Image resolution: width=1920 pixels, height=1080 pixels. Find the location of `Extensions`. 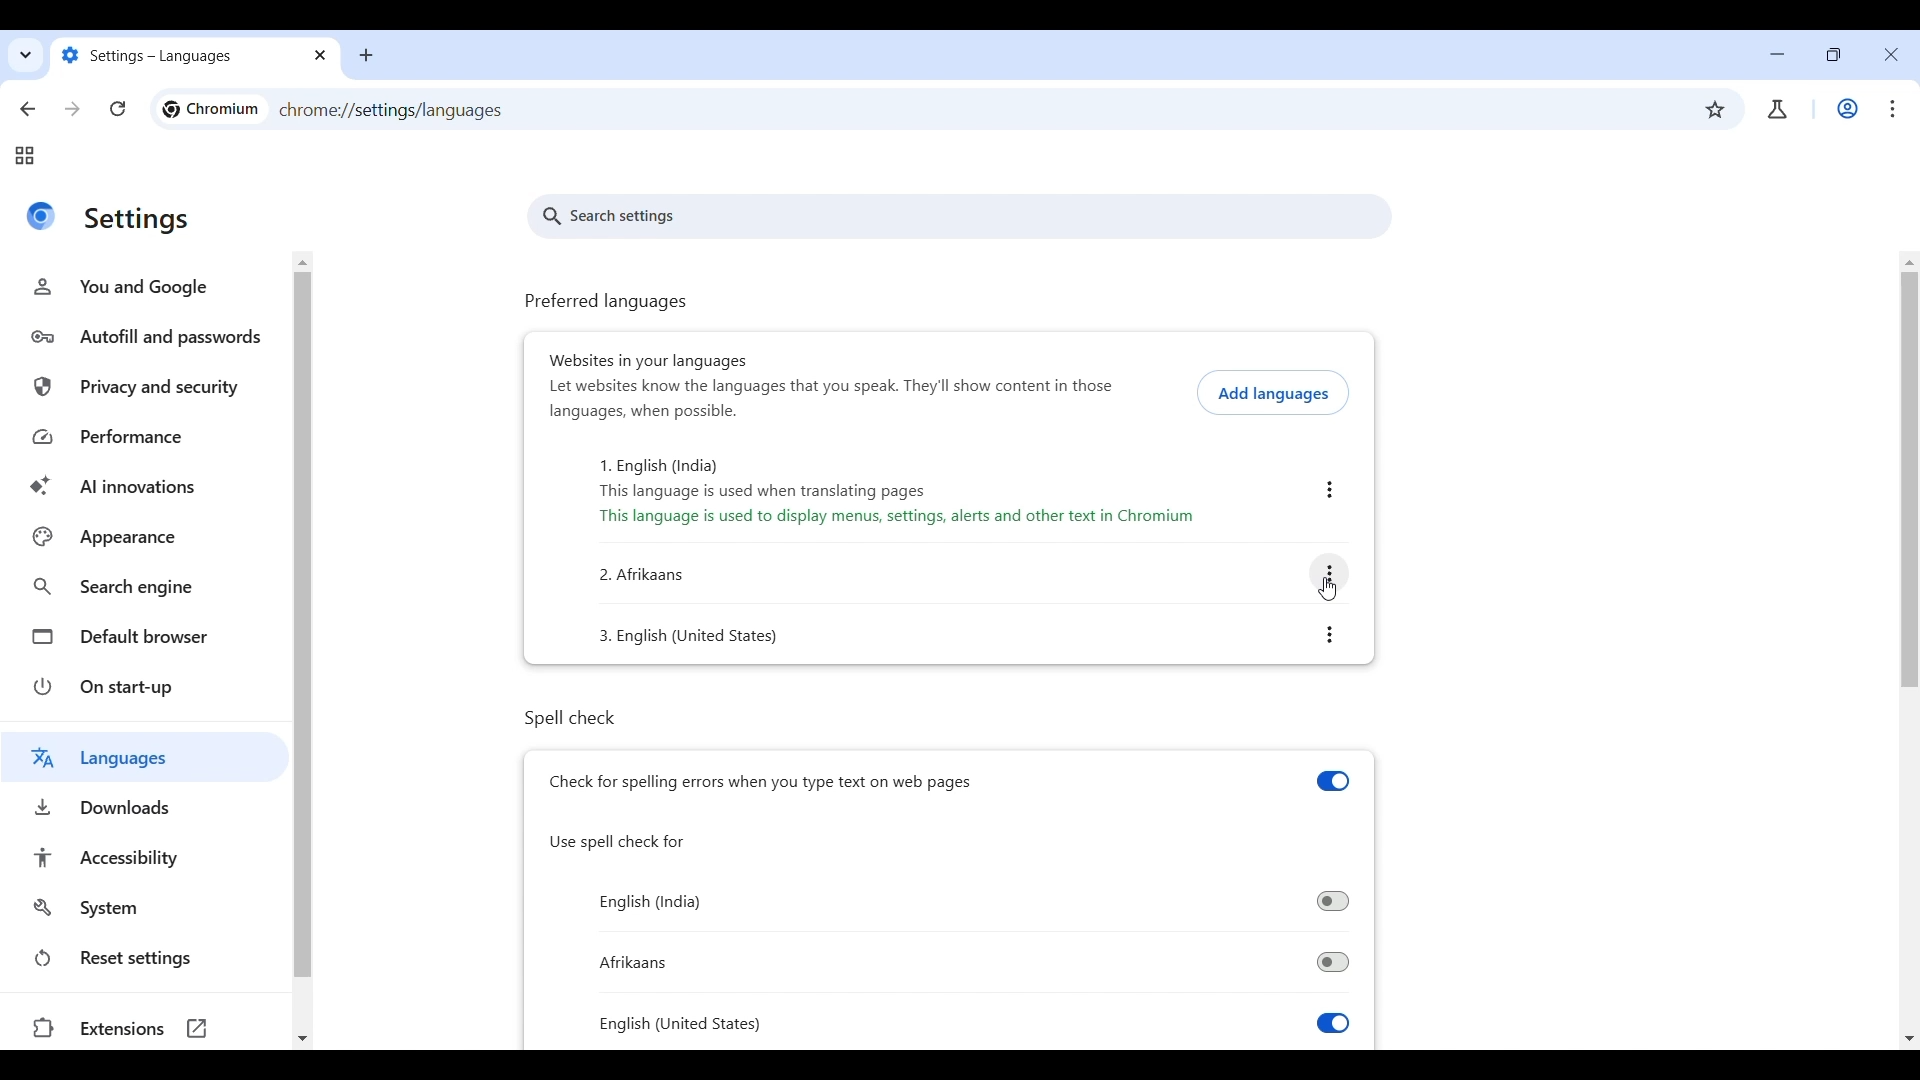

Extensions is located at coordinates (142, 1029).